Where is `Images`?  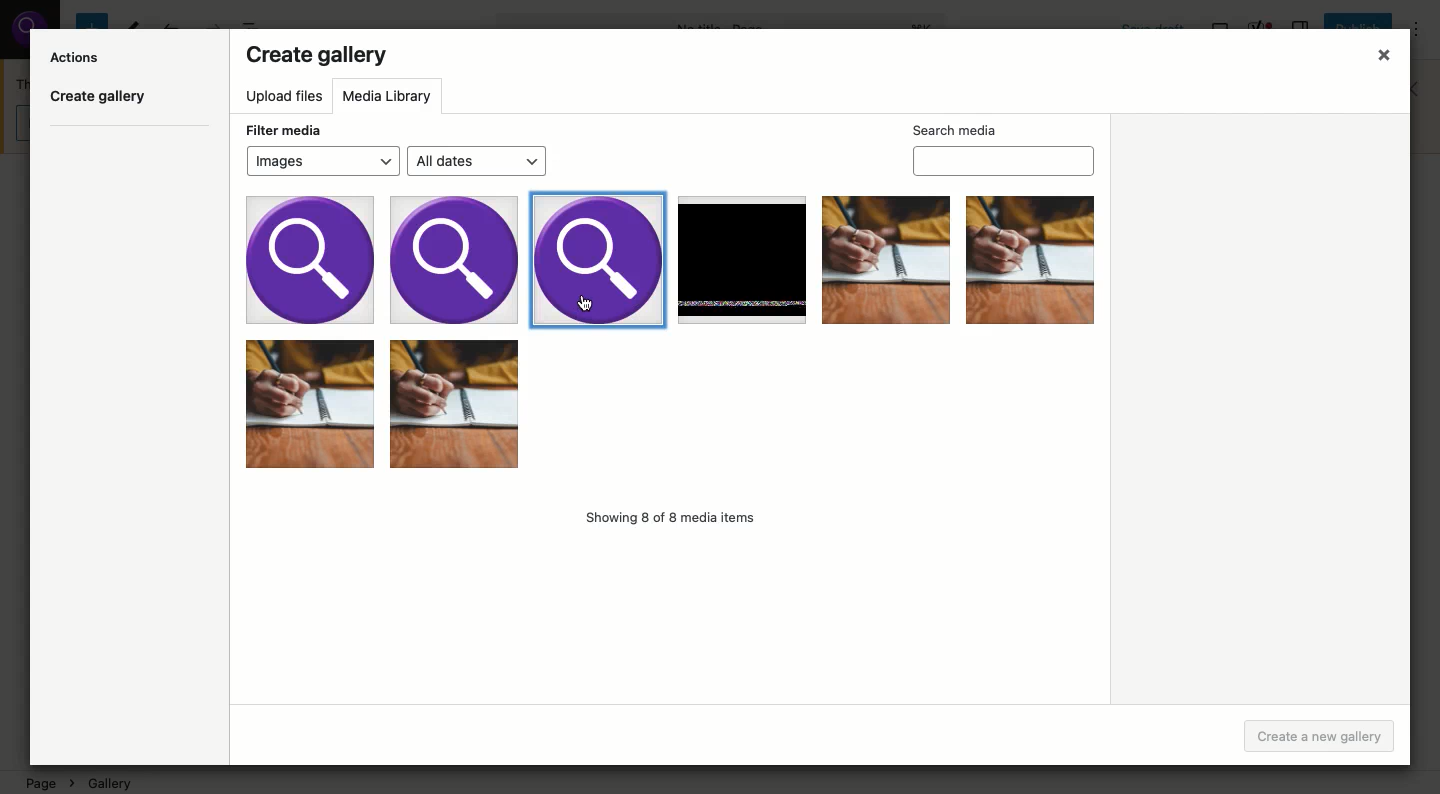 Images is located at coordinates (322, 160).